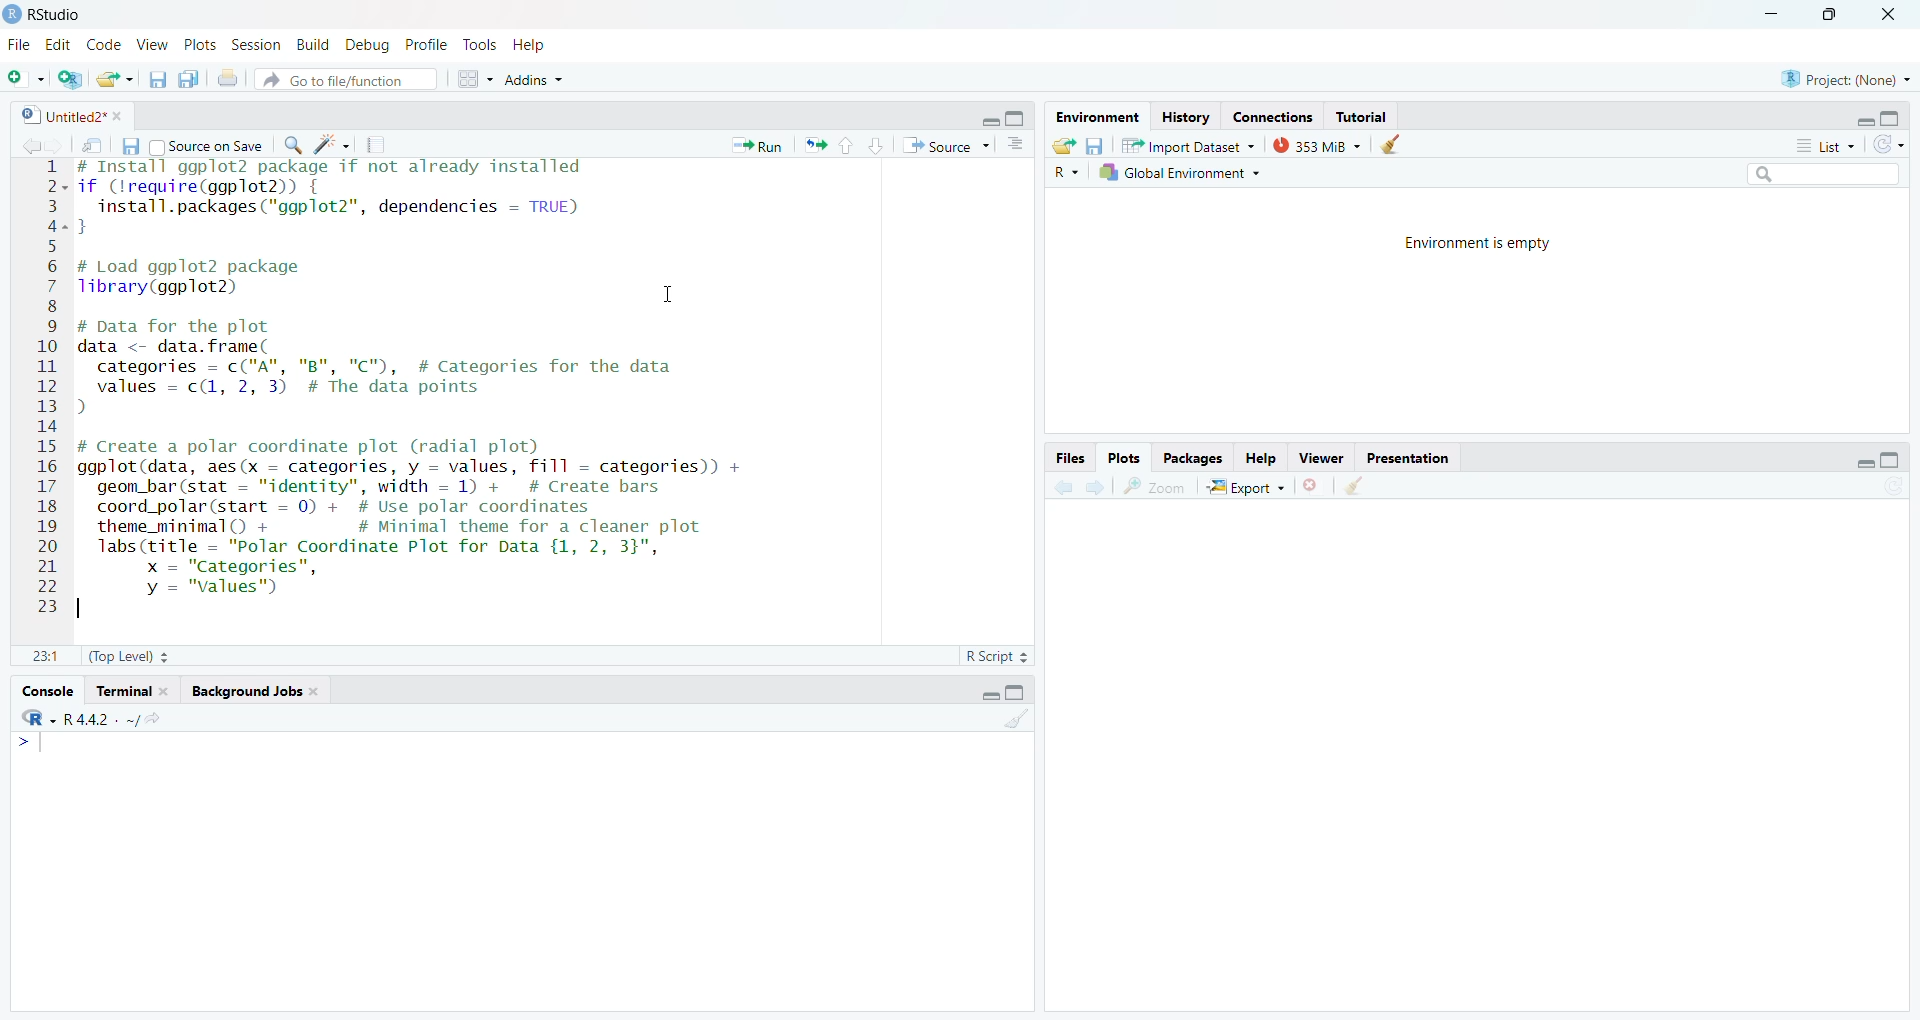 This screenshot has height=1020, width=1920. What do you see at coordinates (1822, 144) in the screenshot?
I see `list` at bounding box center [1822, 144].